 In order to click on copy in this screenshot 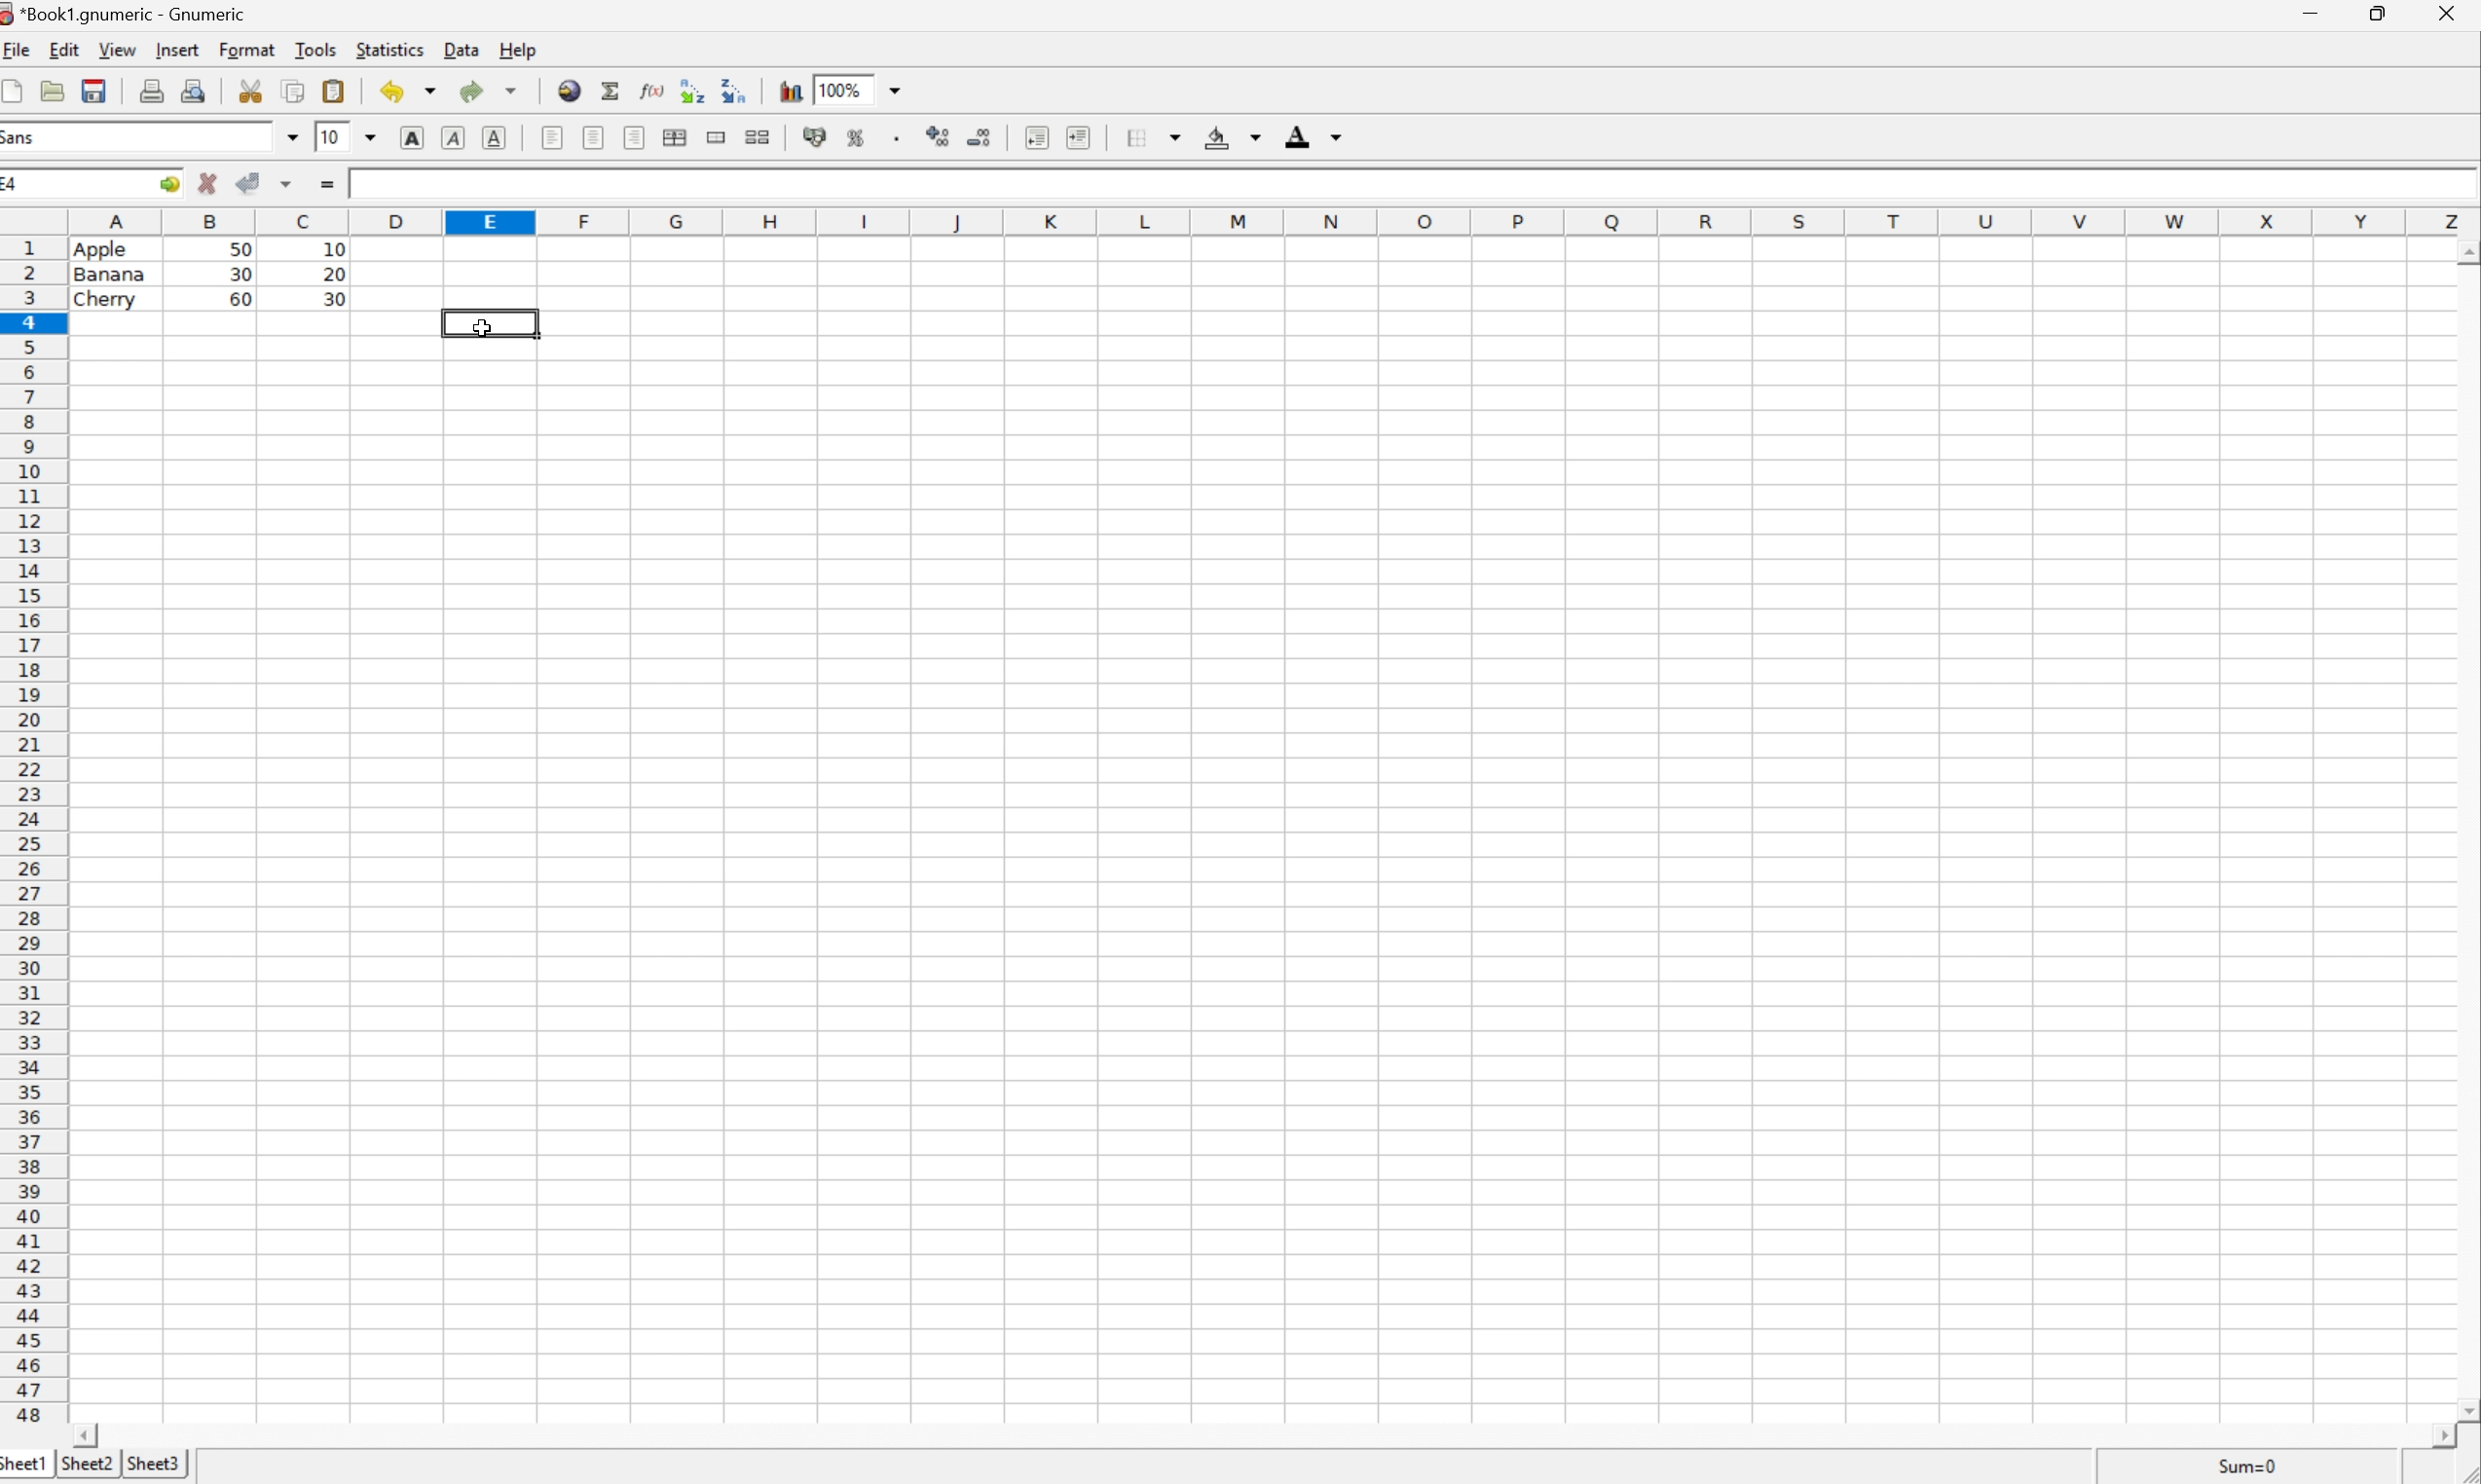, I will do `click(293, 90)`.